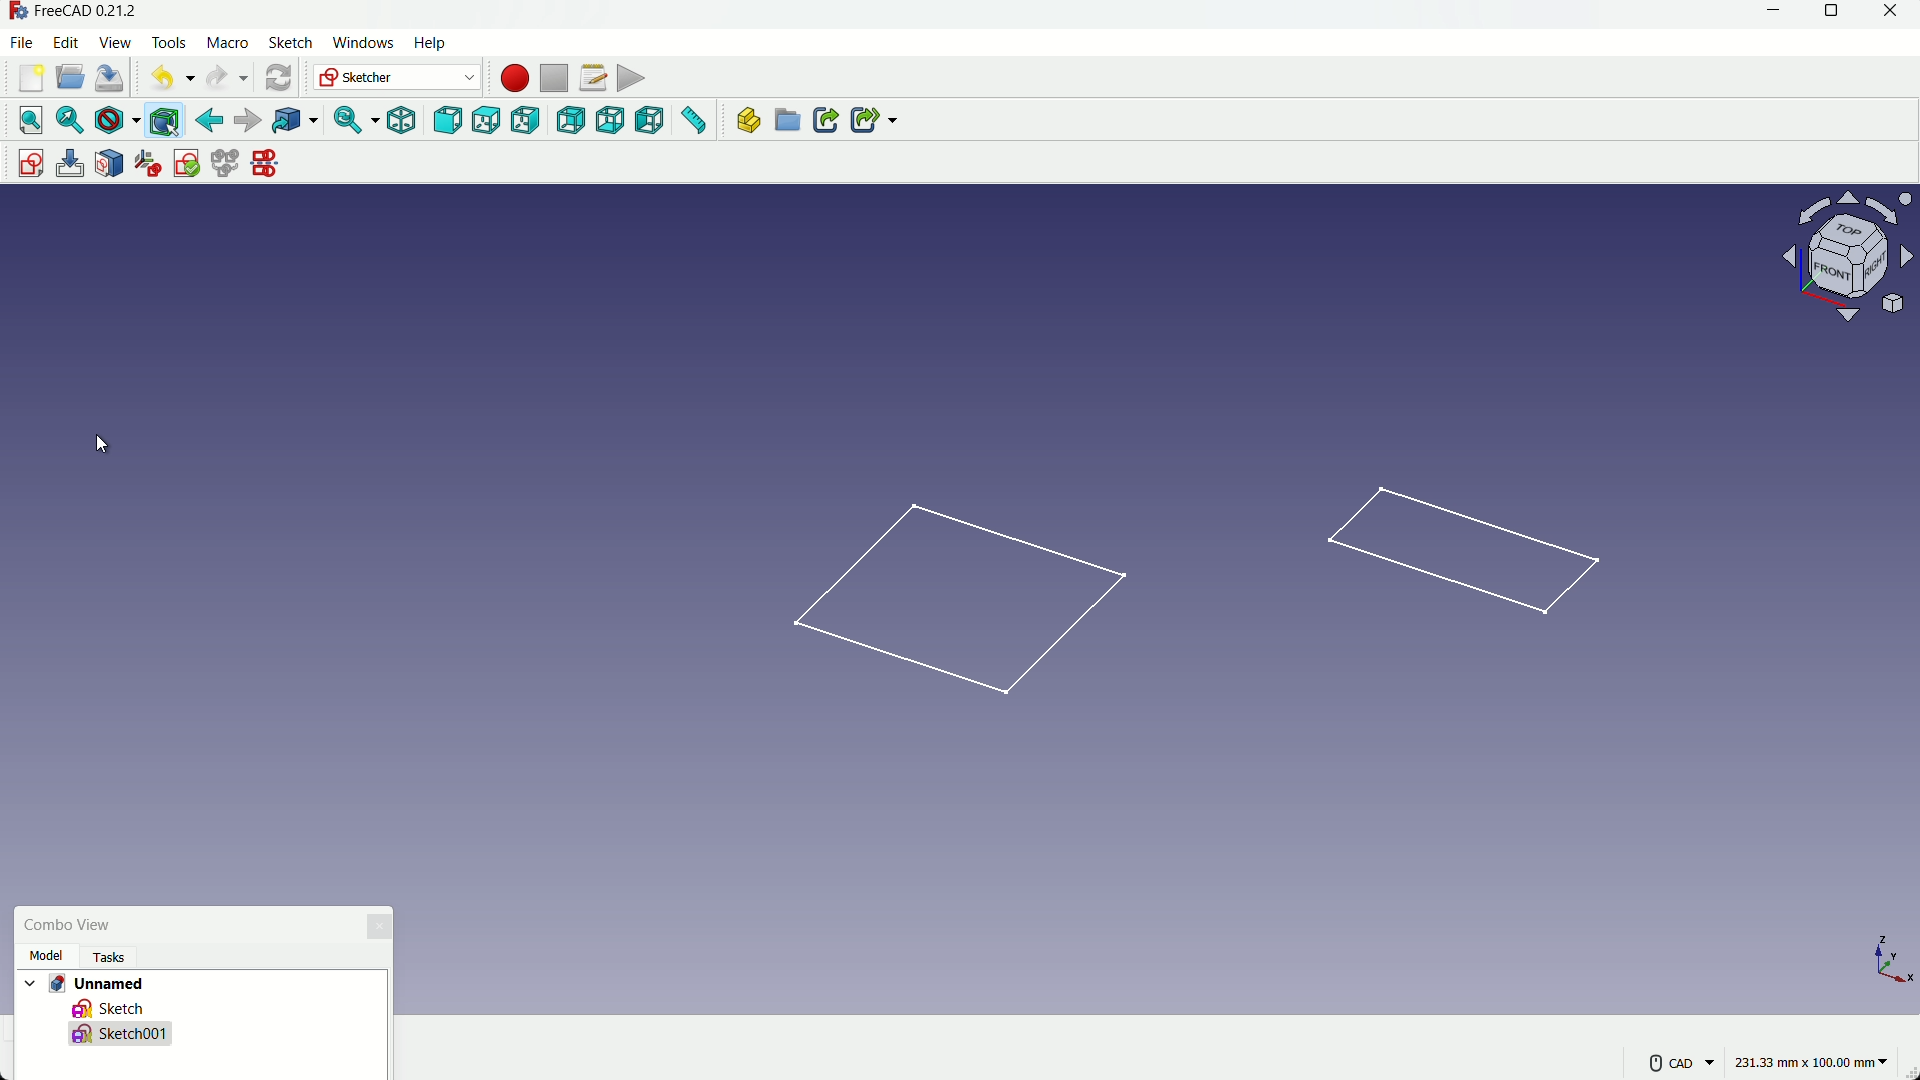 The width and height of the screenshot is (1920, 1080). I want to click on minimize, so click(1769, 15).